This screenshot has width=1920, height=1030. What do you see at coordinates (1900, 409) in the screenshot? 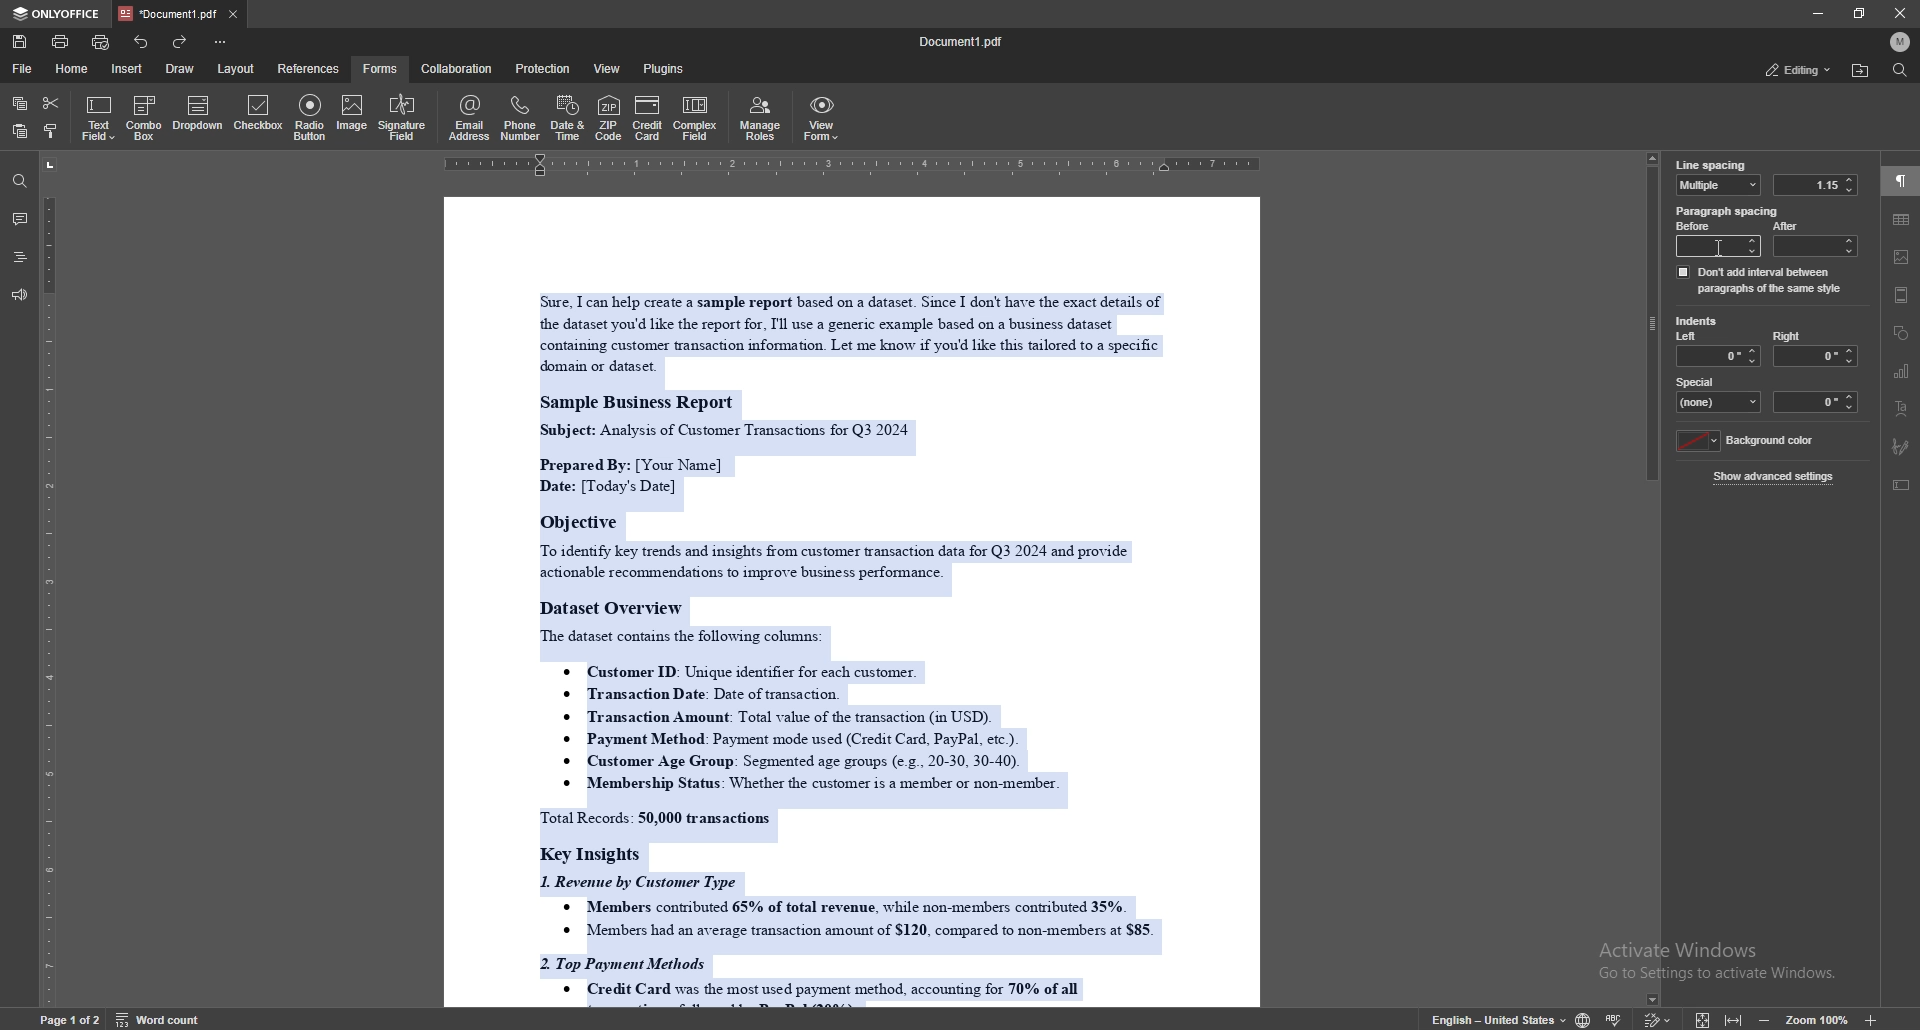
I see `text art` at bounding box center [1900, 409].